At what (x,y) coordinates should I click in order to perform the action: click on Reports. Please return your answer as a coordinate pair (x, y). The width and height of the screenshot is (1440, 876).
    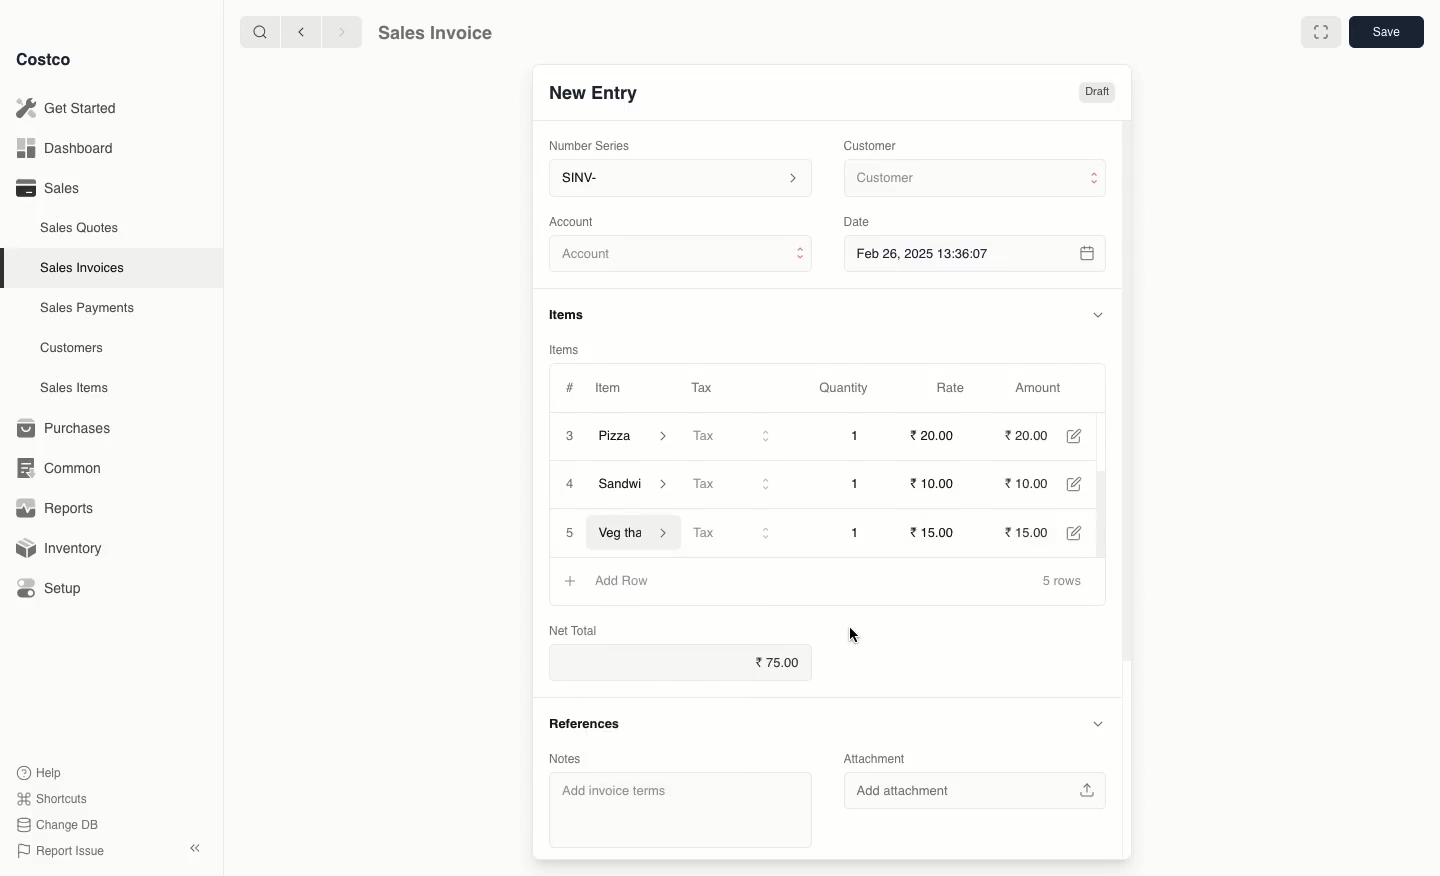
    Looking at the image, I should click on (56, 510).